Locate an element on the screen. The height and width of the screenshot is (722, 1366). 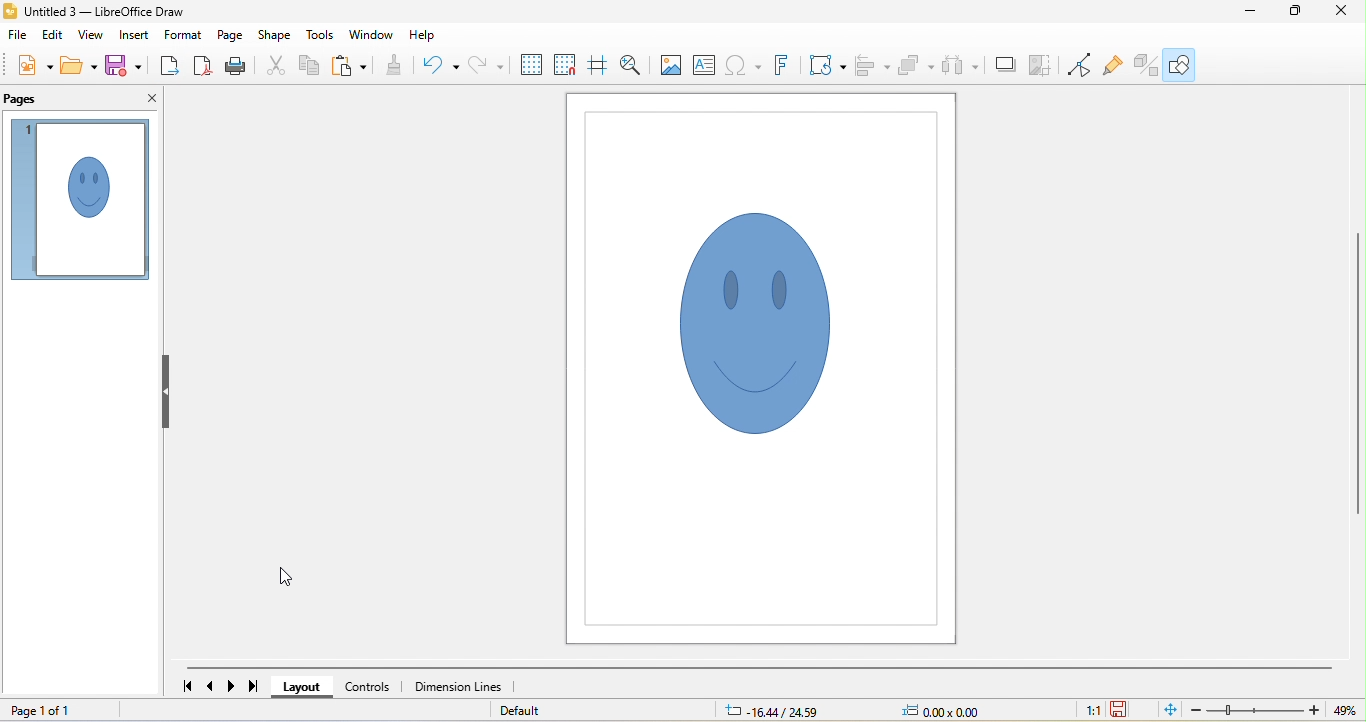
show gluepoint functions is located at coordinates (1112, 69).